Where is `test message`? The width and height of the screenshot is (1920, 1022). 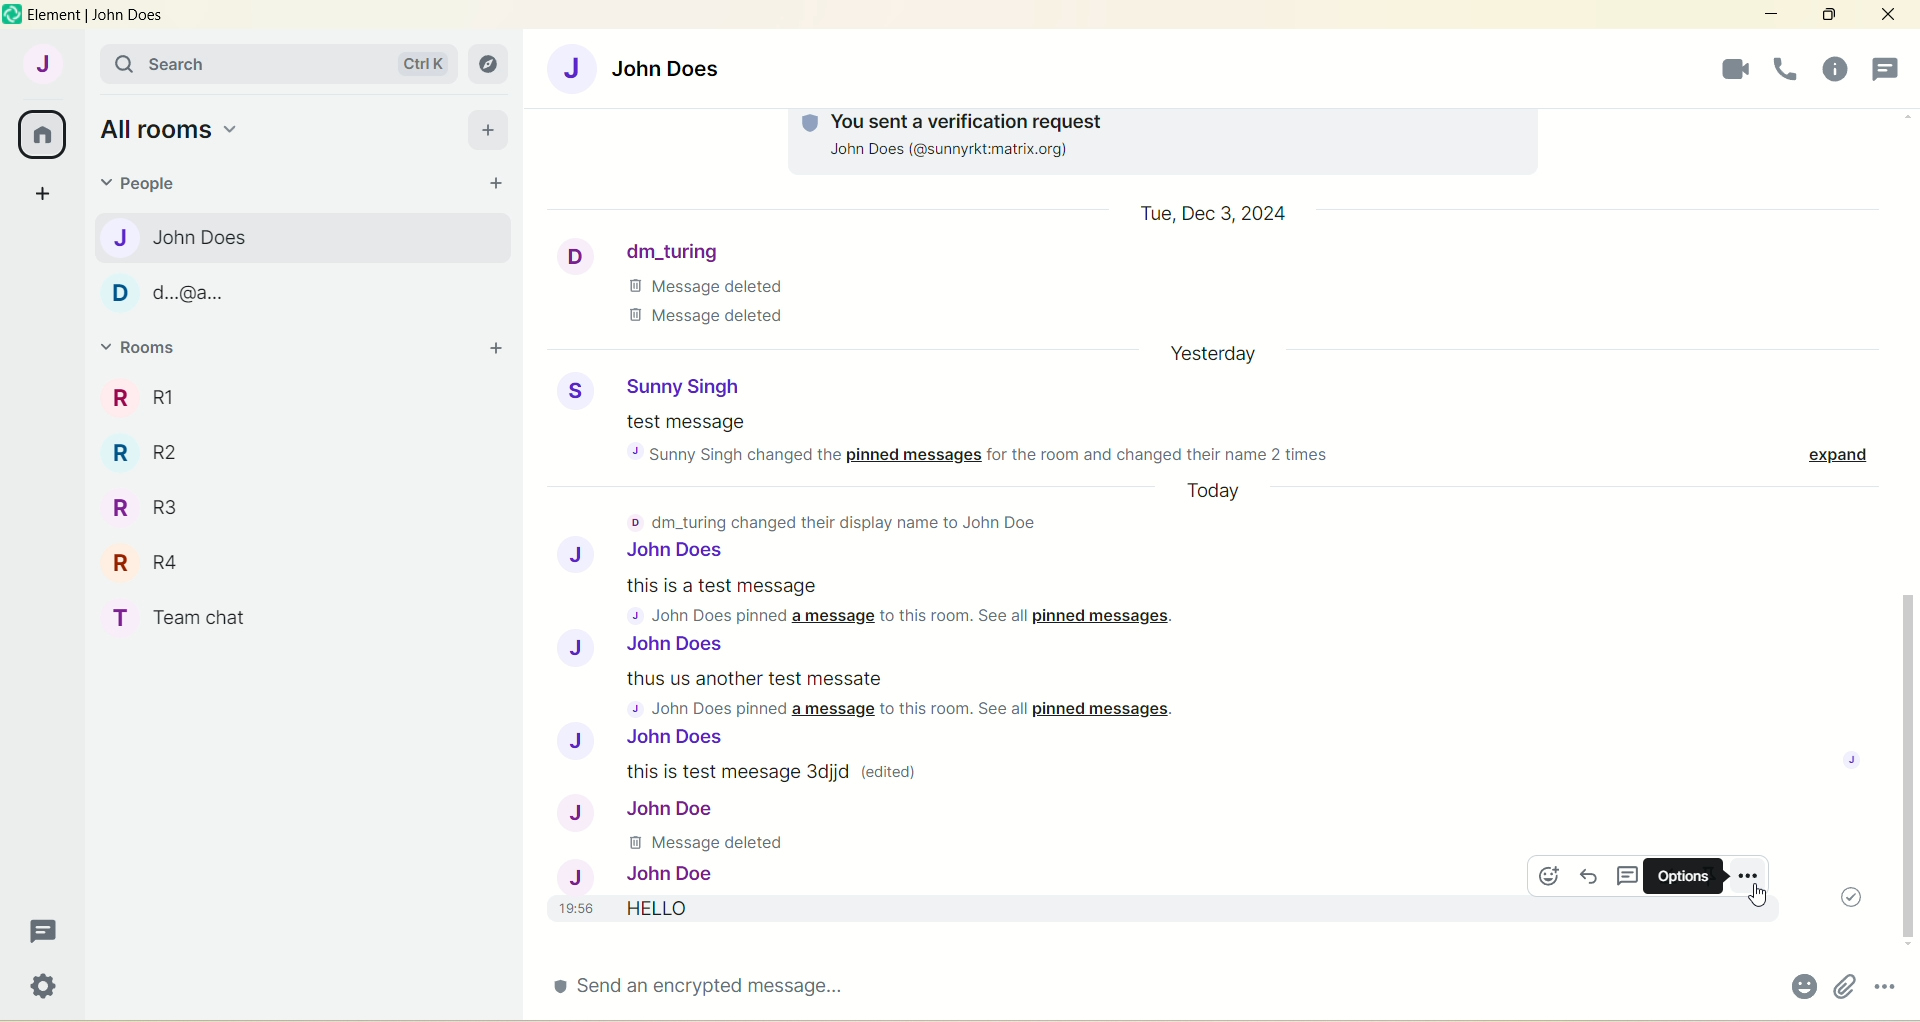
test message is located at coordinates (689, 424).